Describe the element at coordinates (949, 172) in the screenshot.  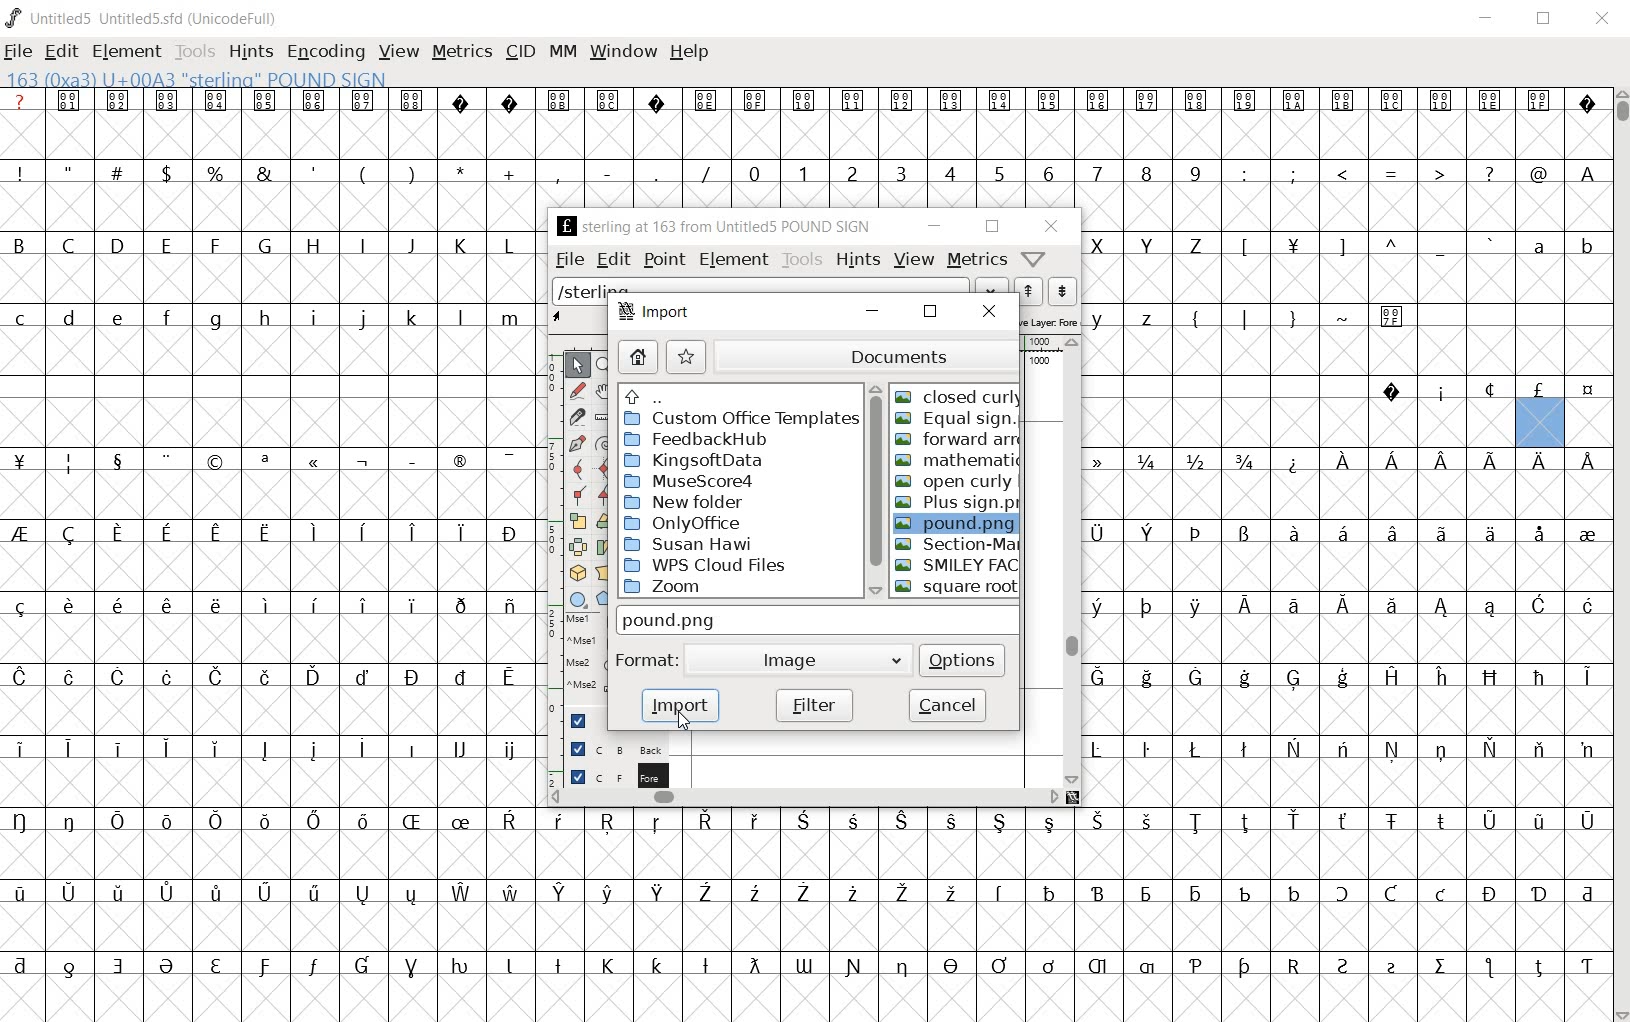
I see `4` at that location.